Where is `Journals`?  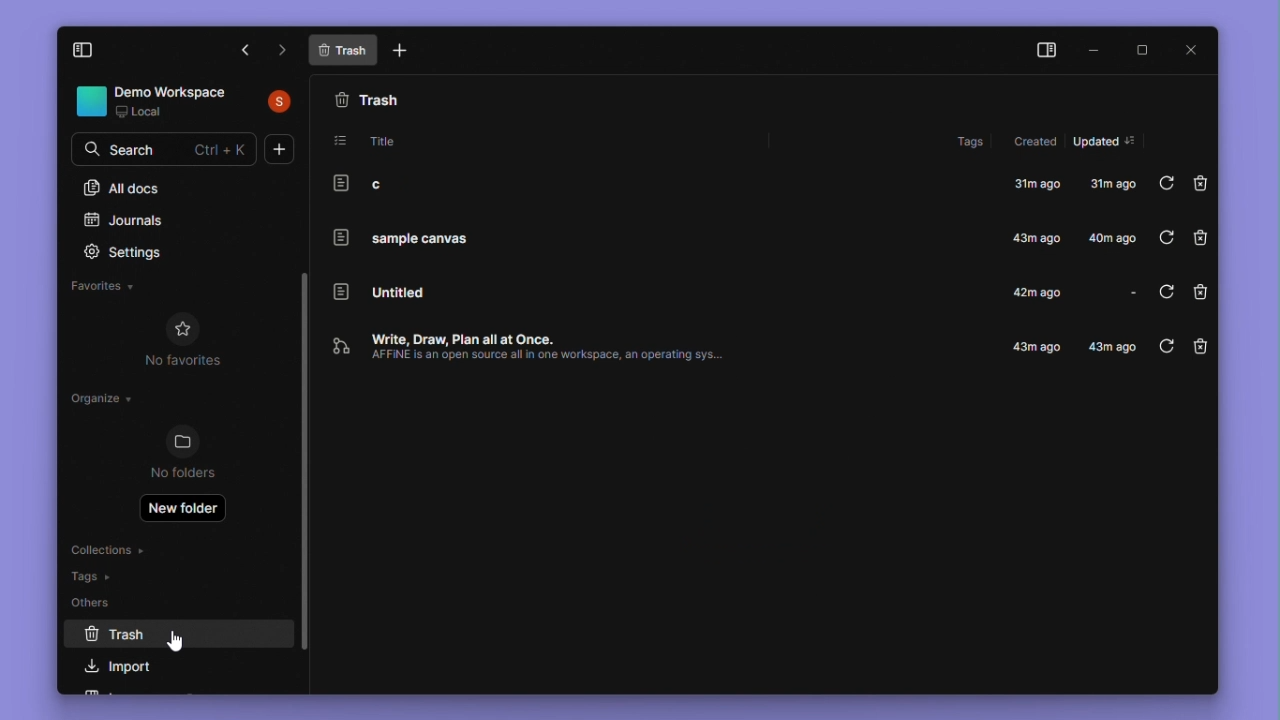 Journals is located at coordinates (127, 219).